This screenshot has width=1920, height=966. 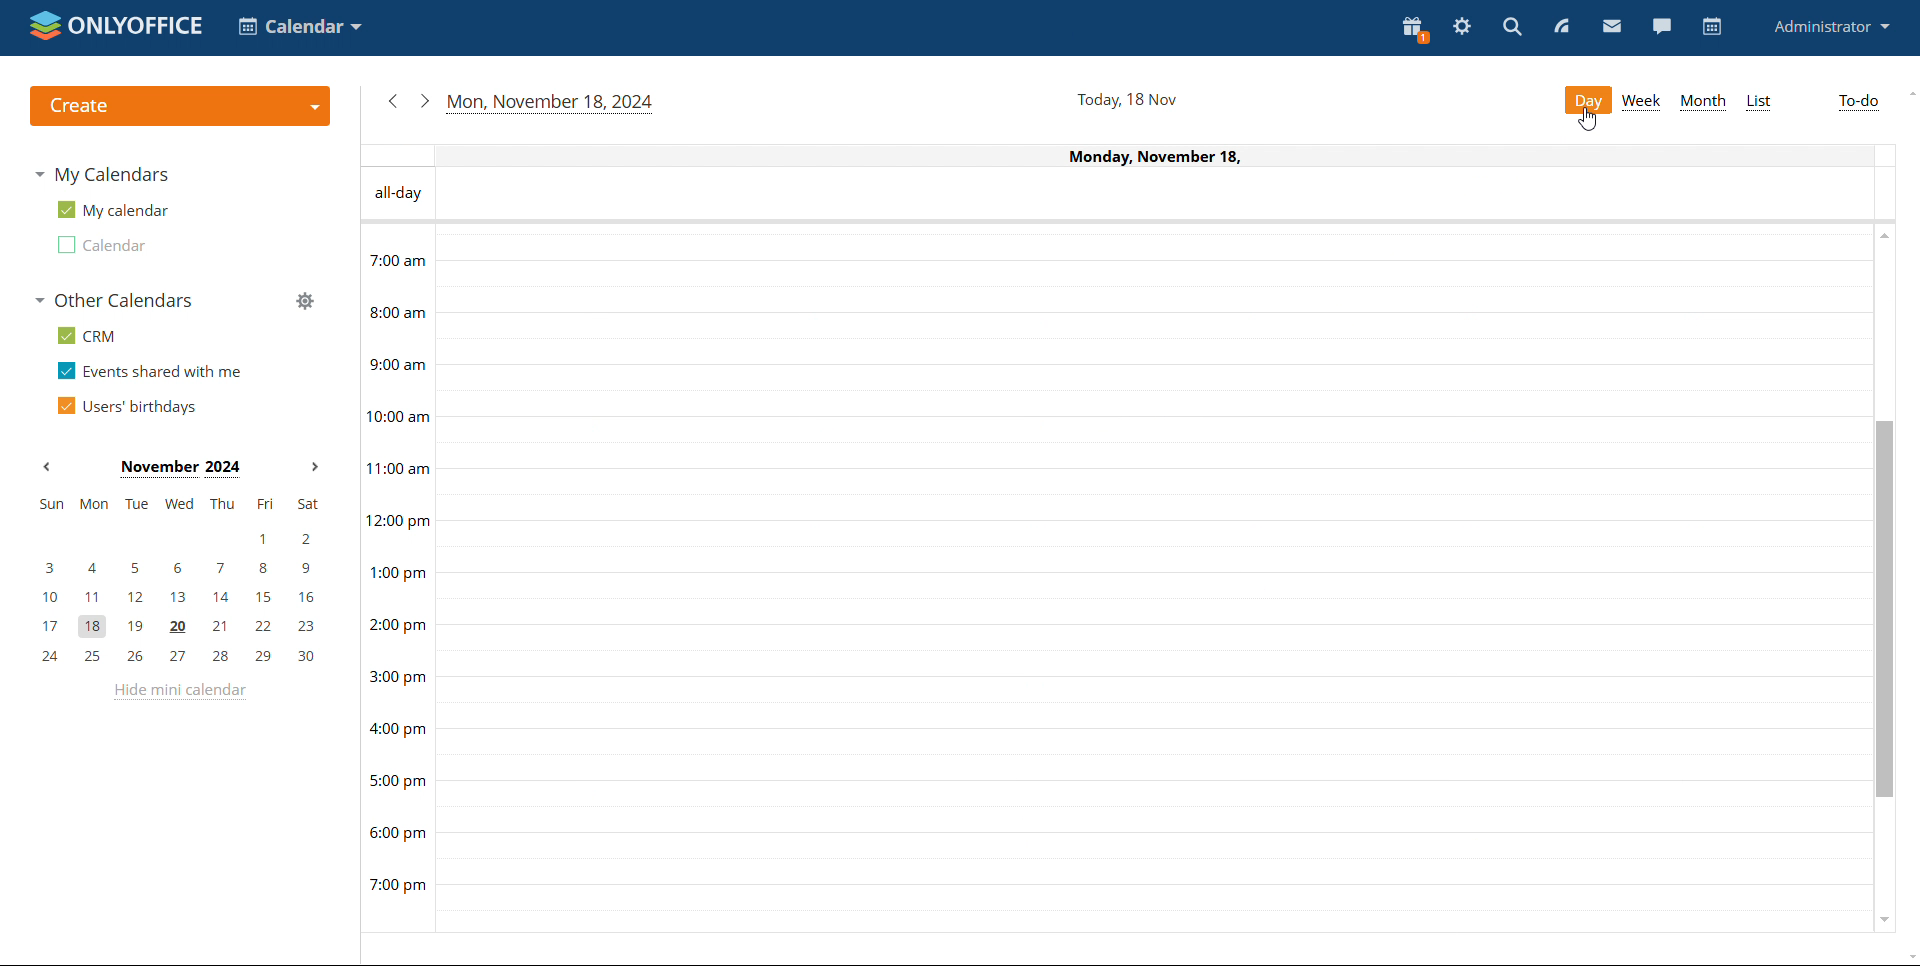 What do you see at coordinates (150, 371) in the screenshot?
I see `events shared with me` at bounding box center [150, 371].